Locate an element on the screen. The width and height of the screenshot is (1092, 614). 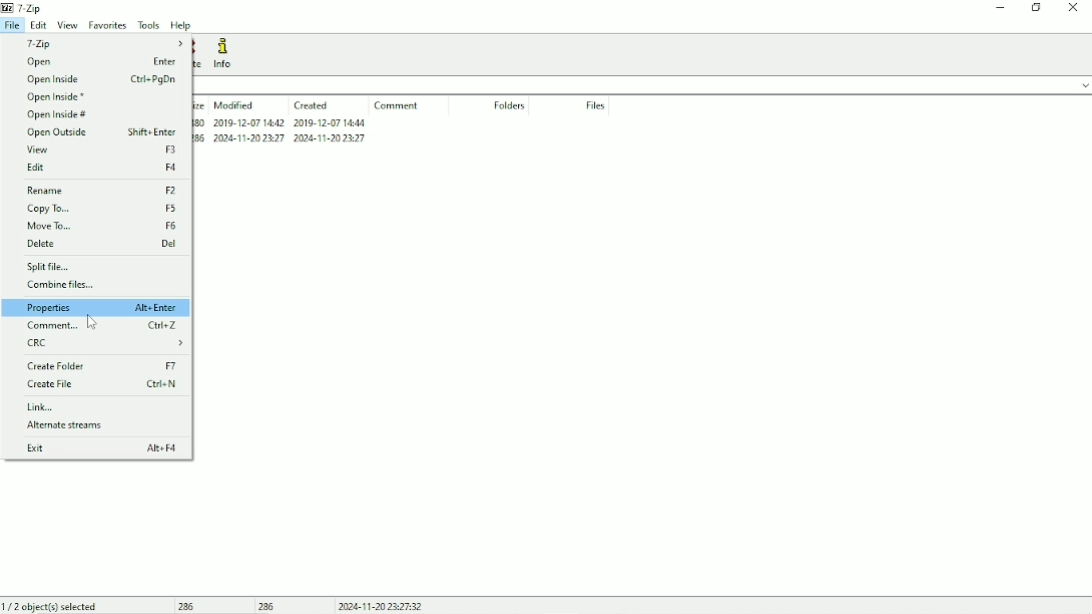
Date and Time is located at coordinates (379, 606).